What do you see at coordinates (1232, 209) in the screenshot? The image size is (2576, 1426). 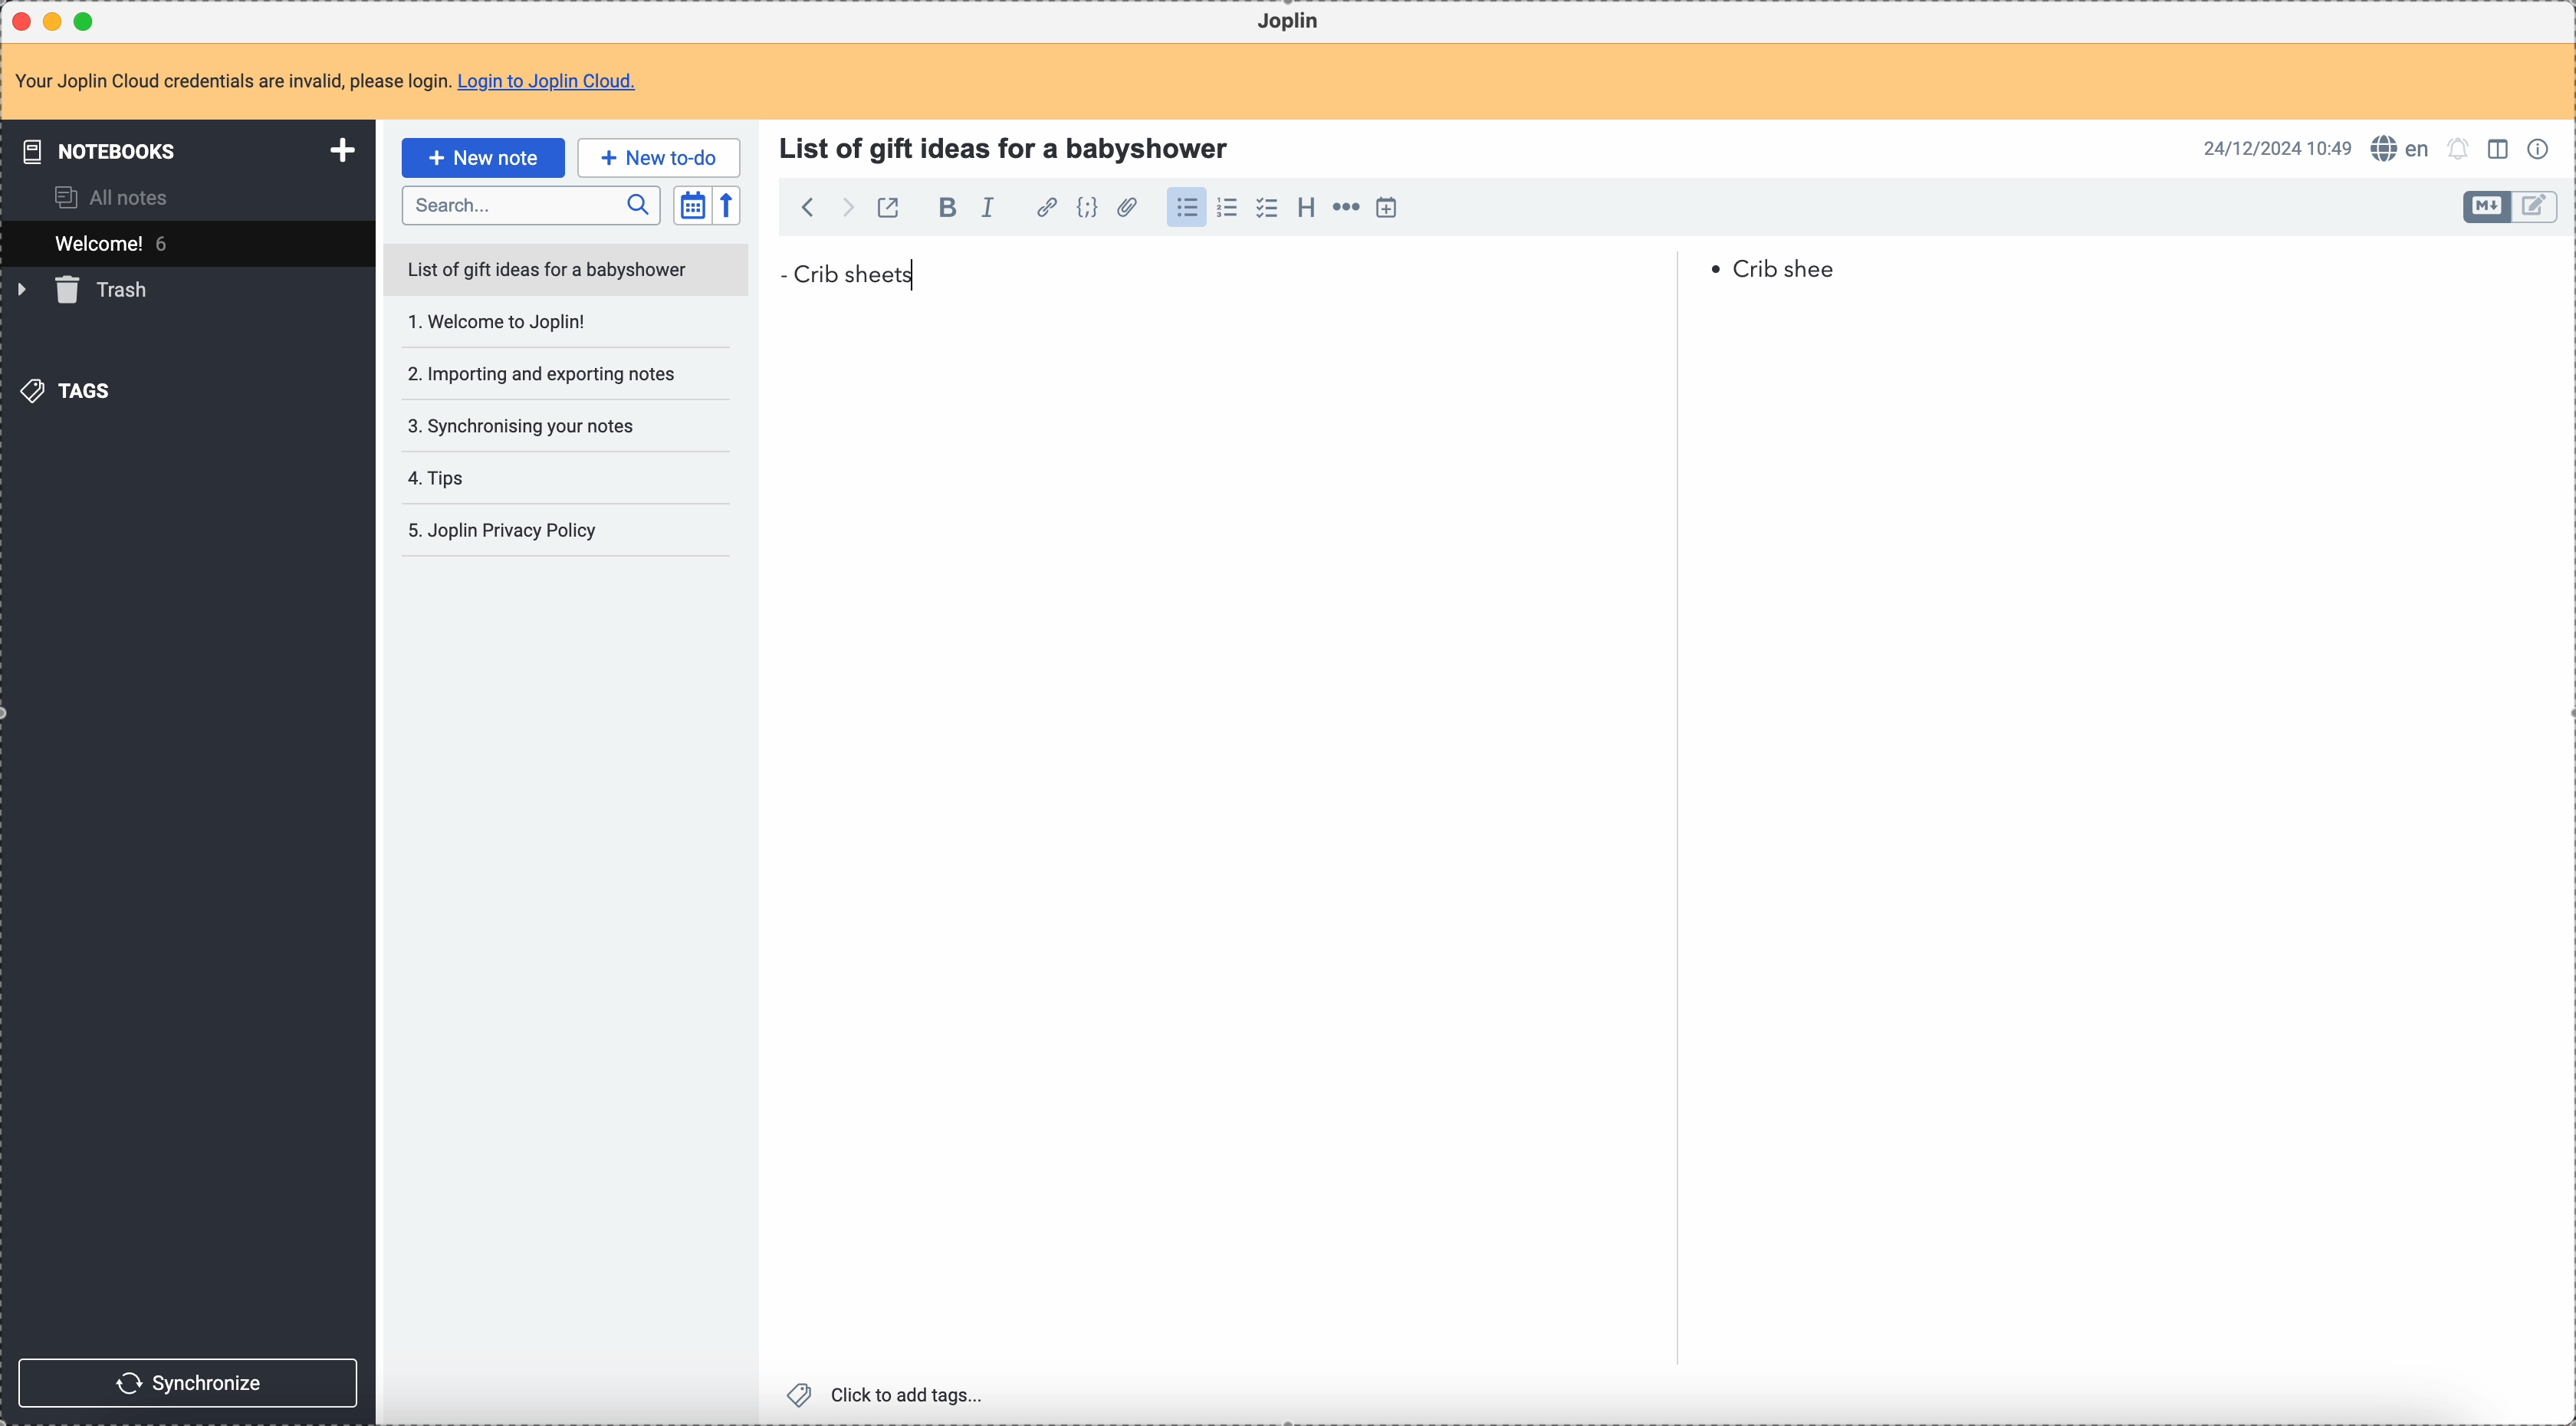 I see `numbered list` at bounding box center [1232, 209].